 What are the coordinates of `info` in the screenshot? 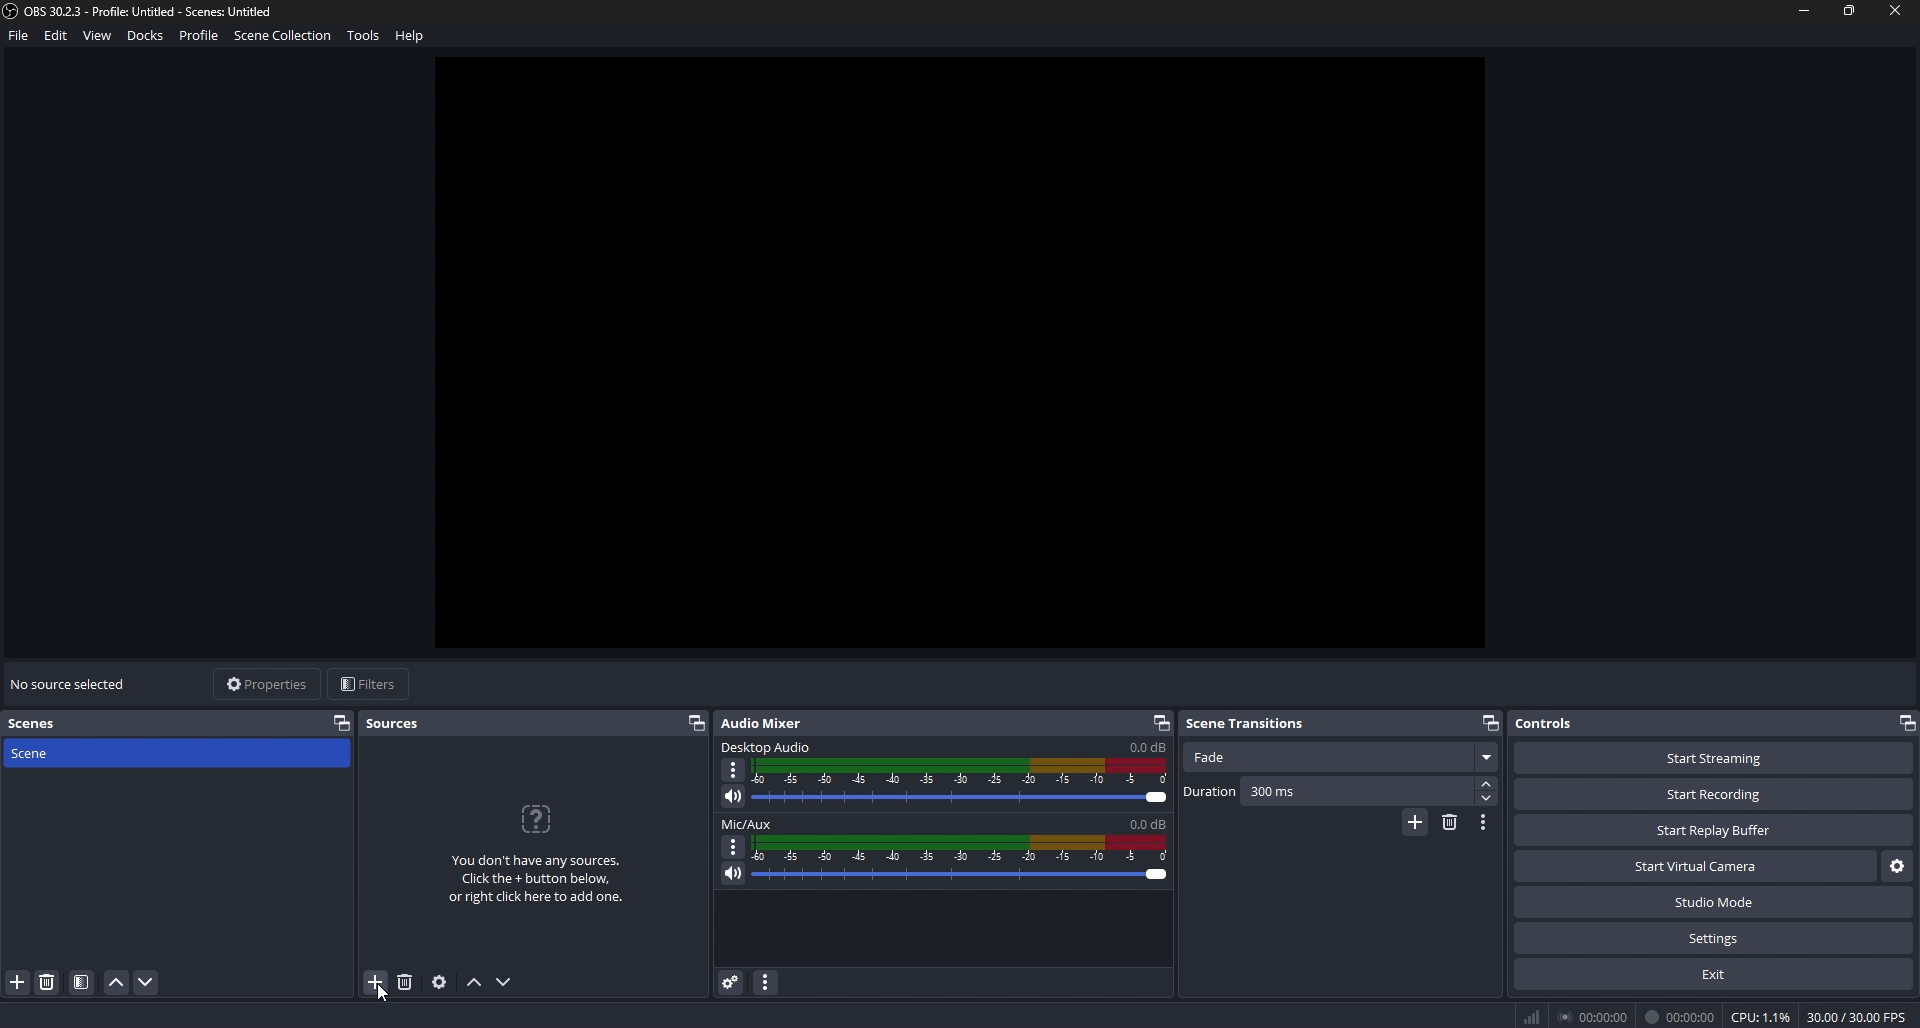 It's located at (537, 855).